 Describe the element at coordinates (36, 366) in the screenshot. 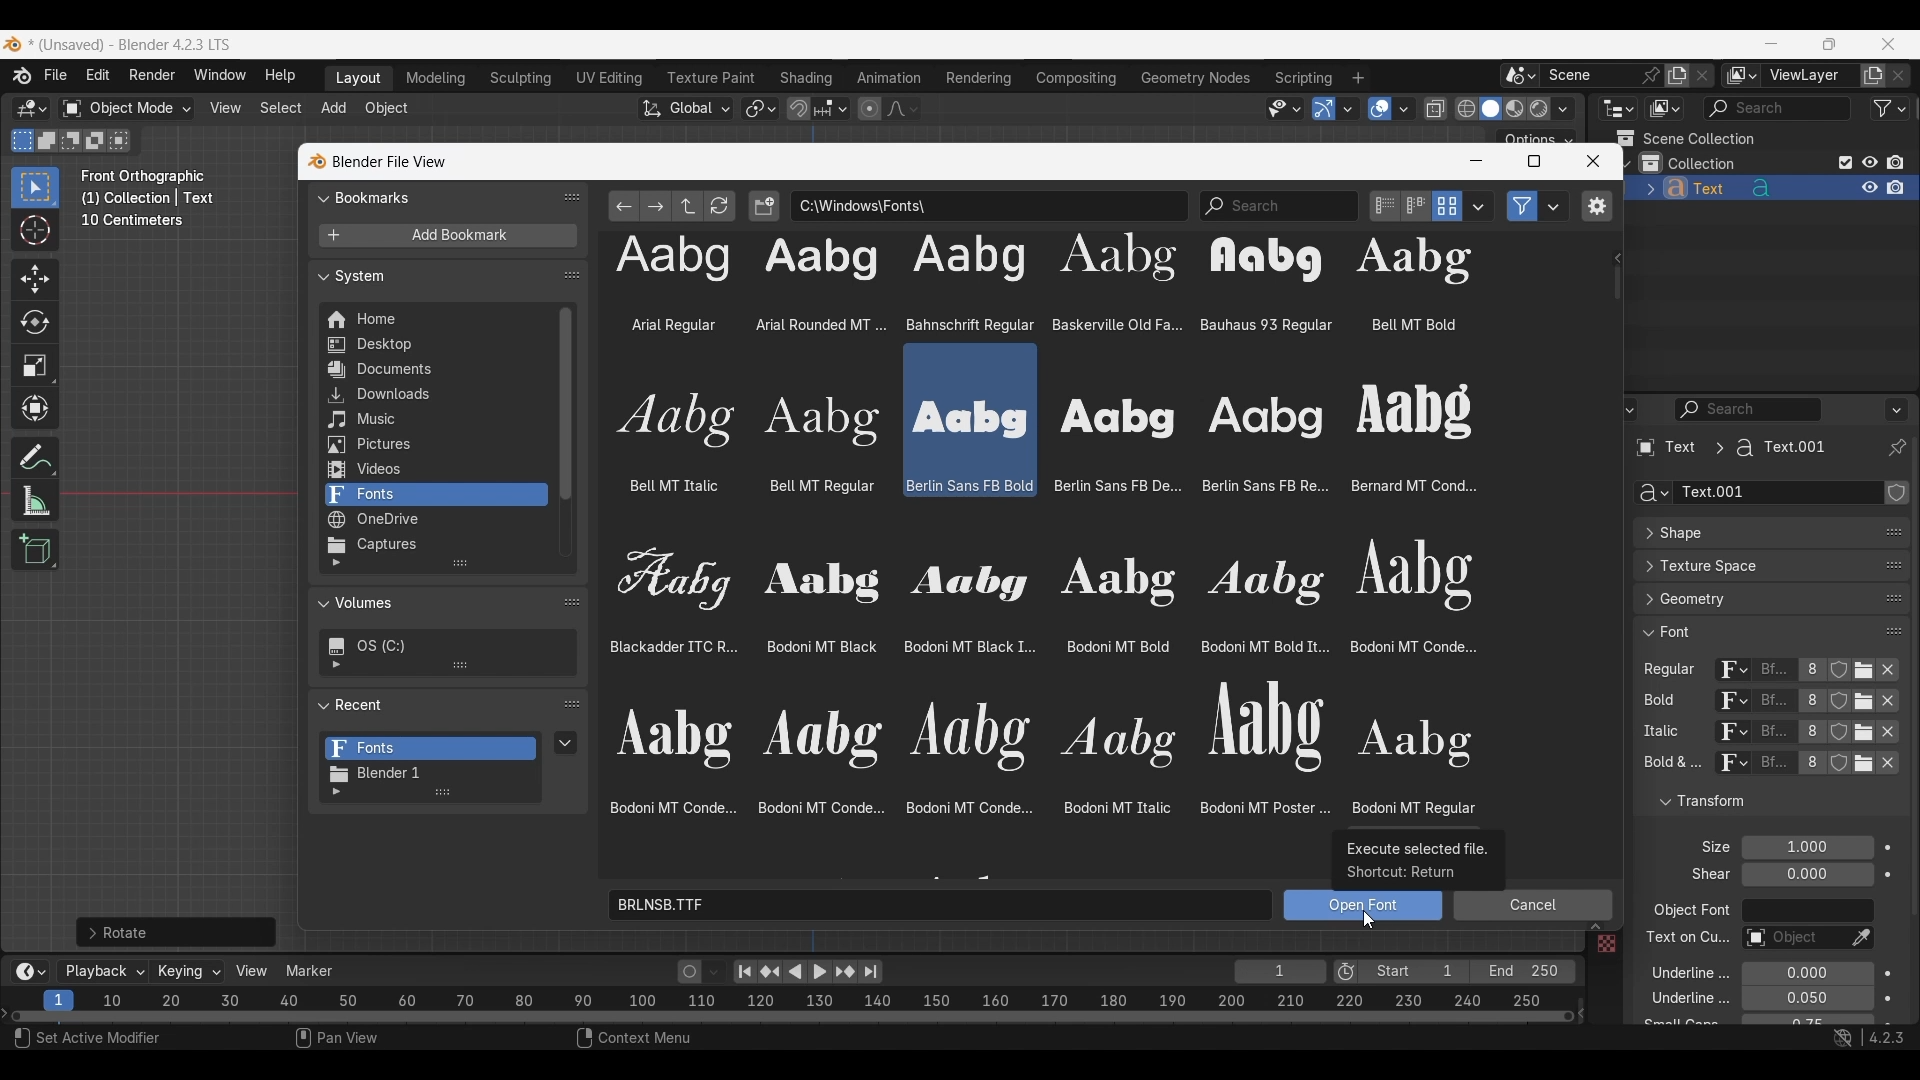

I see `Scale` at that location.